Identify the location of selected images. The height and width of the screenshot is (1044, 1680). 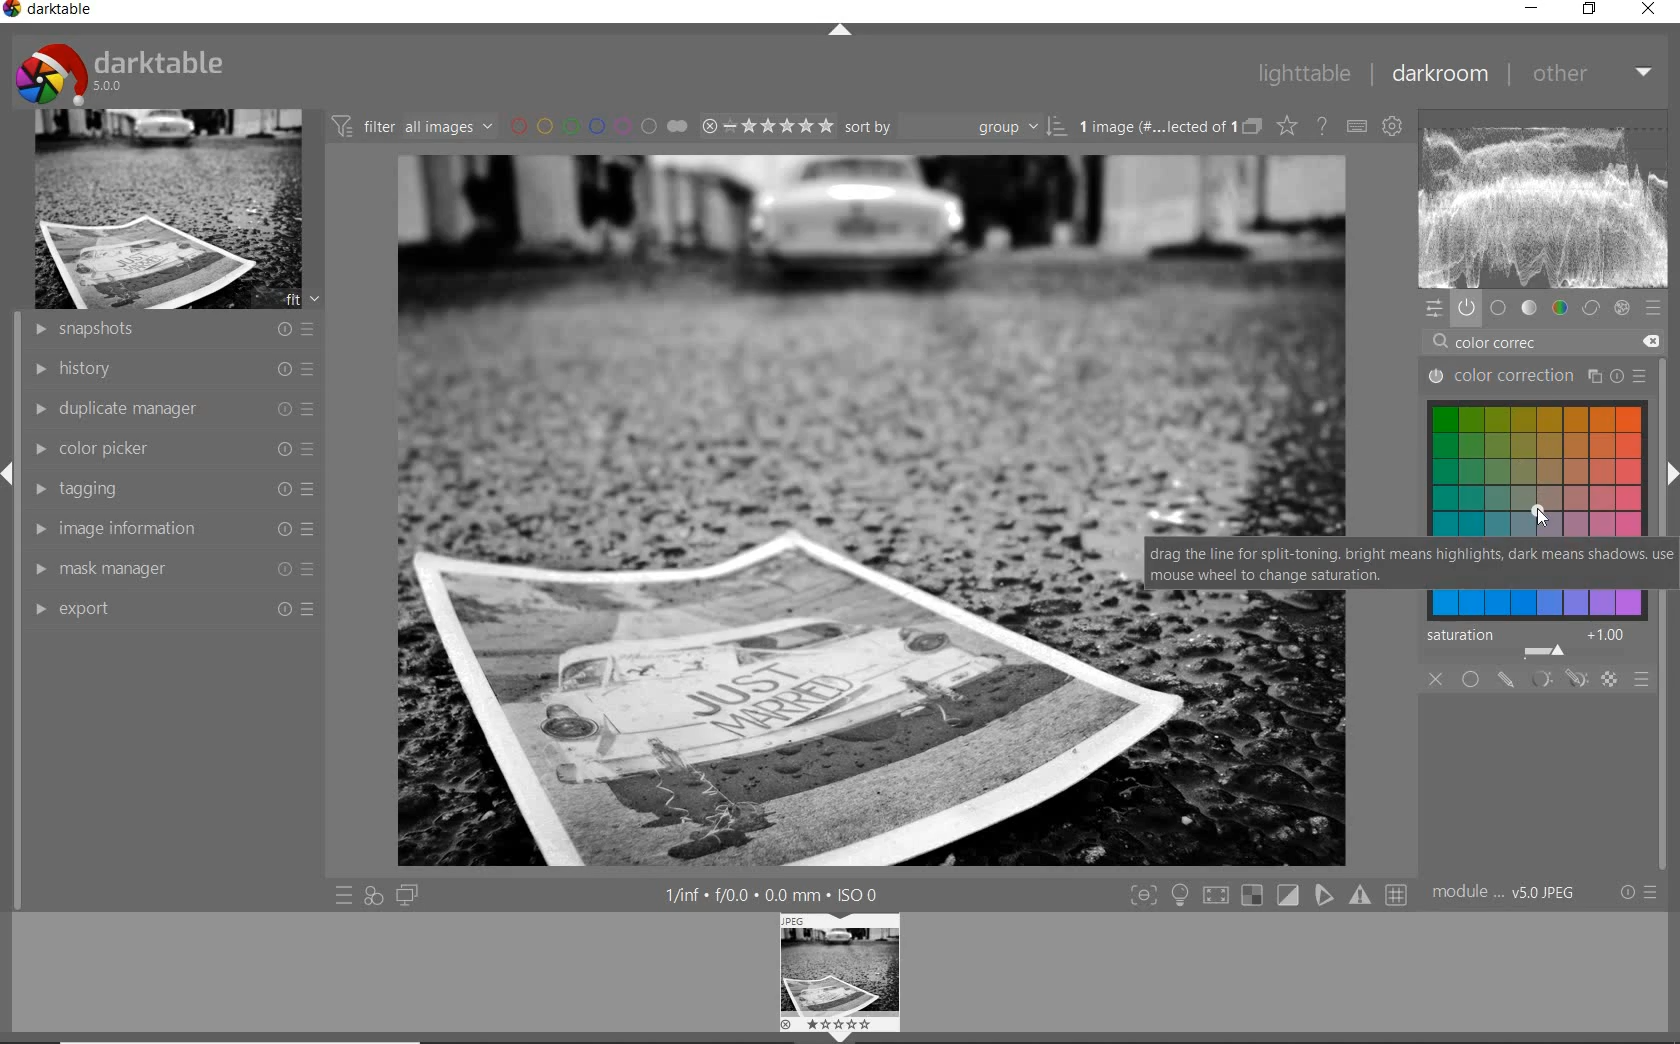
(1157, 127).